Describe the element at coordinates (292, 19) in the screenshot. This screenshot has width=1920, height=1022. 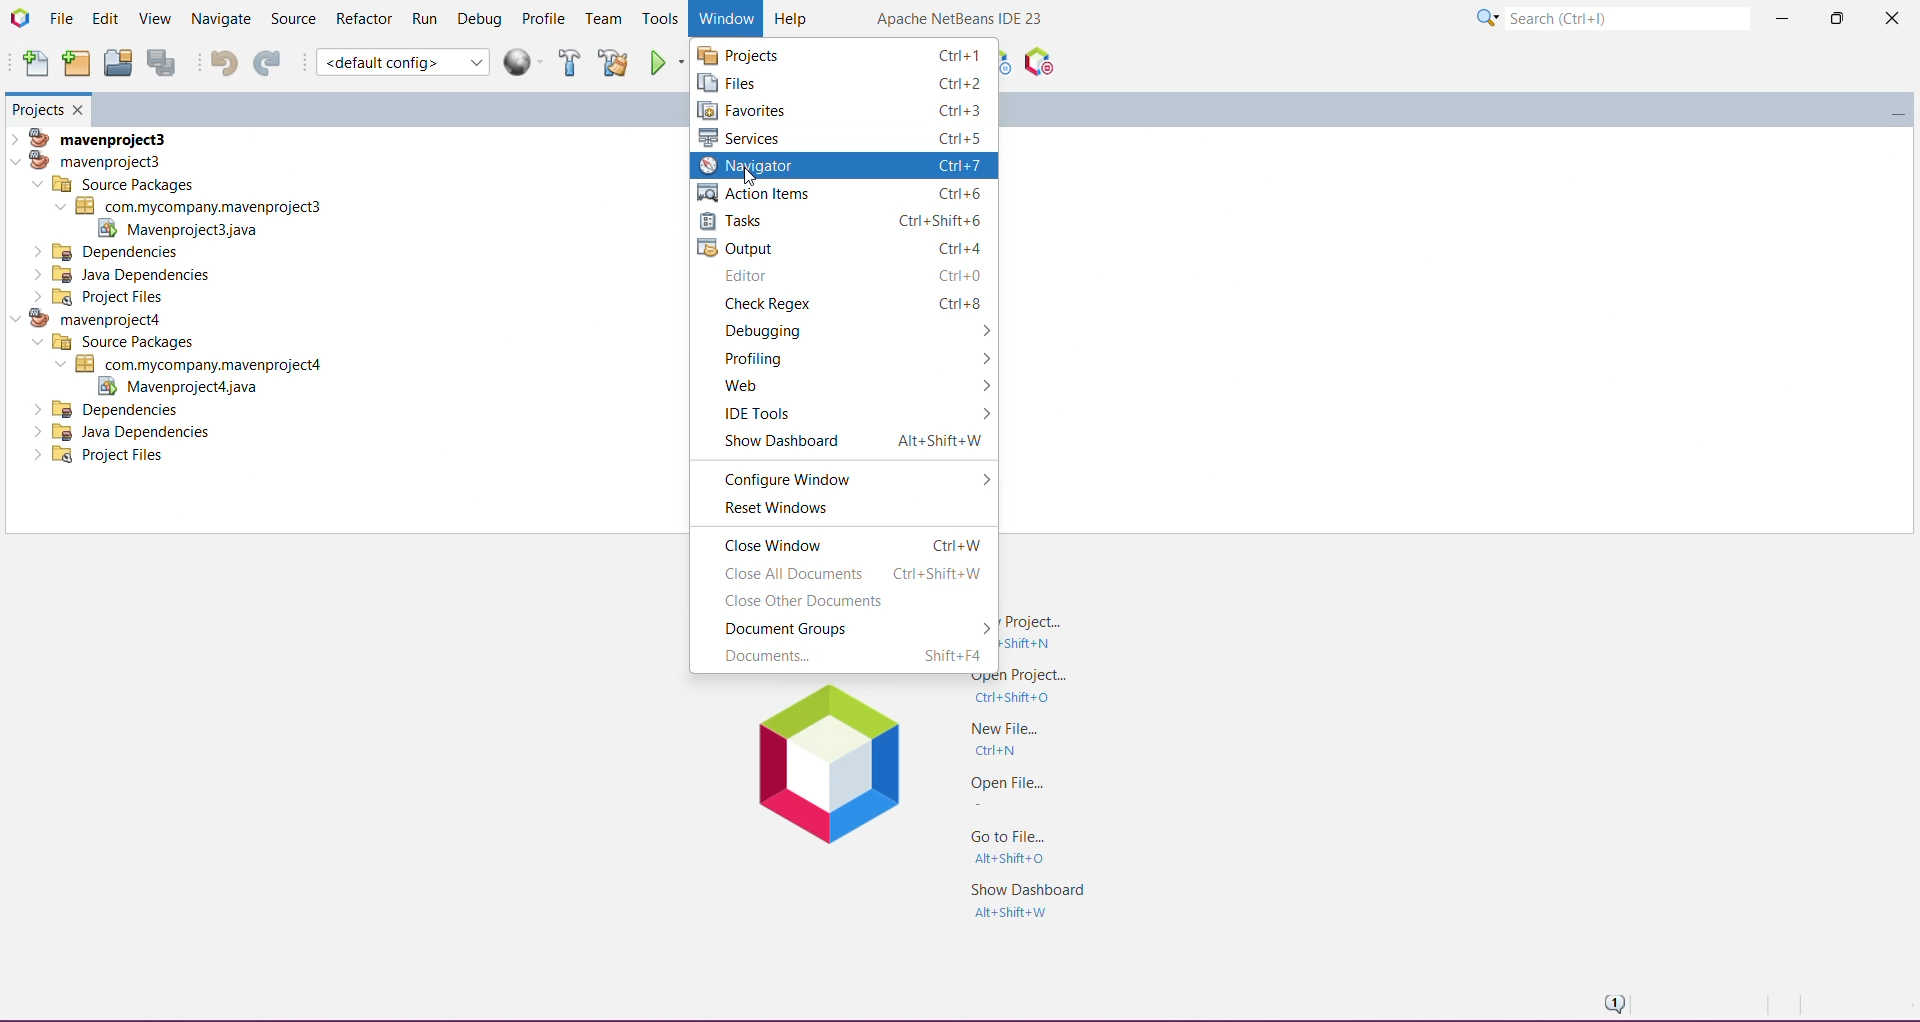
I see `Source` at that location.